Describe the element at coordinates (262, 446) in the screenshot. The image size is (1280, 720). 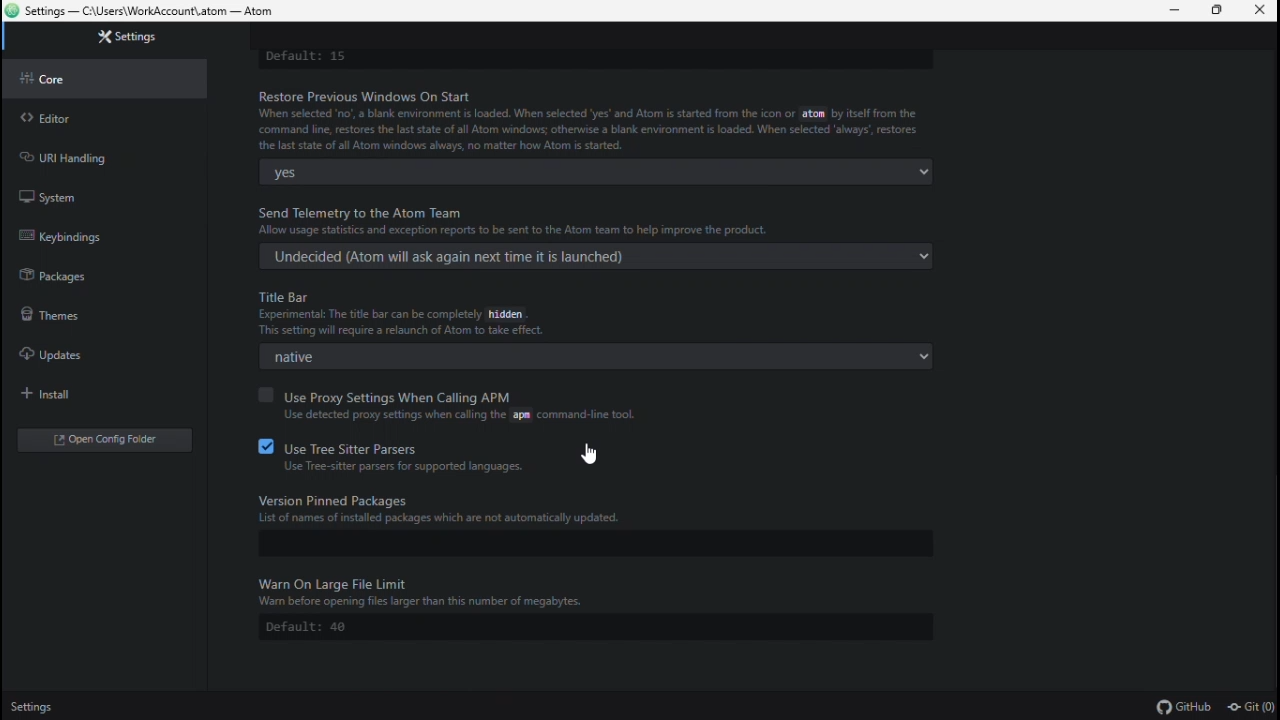
I see `checkbox` at that location.